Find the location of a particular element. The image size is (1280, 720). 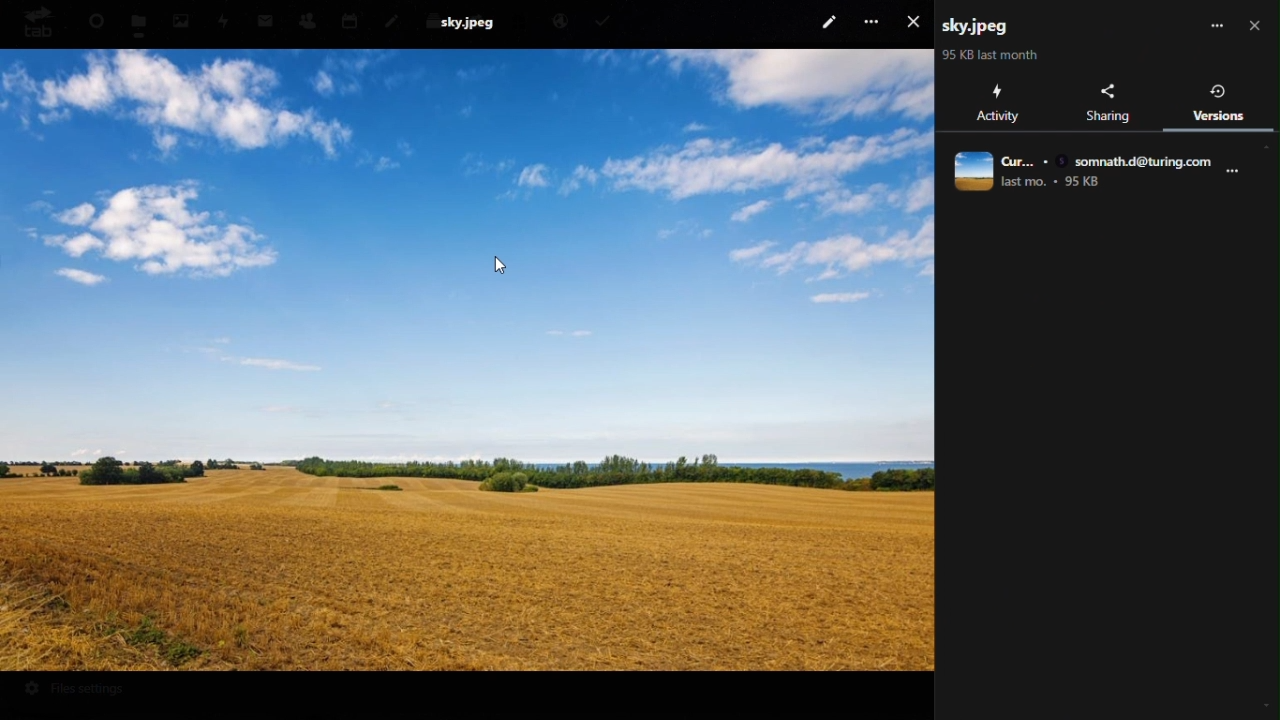

More is located at coordinates (875, 20).